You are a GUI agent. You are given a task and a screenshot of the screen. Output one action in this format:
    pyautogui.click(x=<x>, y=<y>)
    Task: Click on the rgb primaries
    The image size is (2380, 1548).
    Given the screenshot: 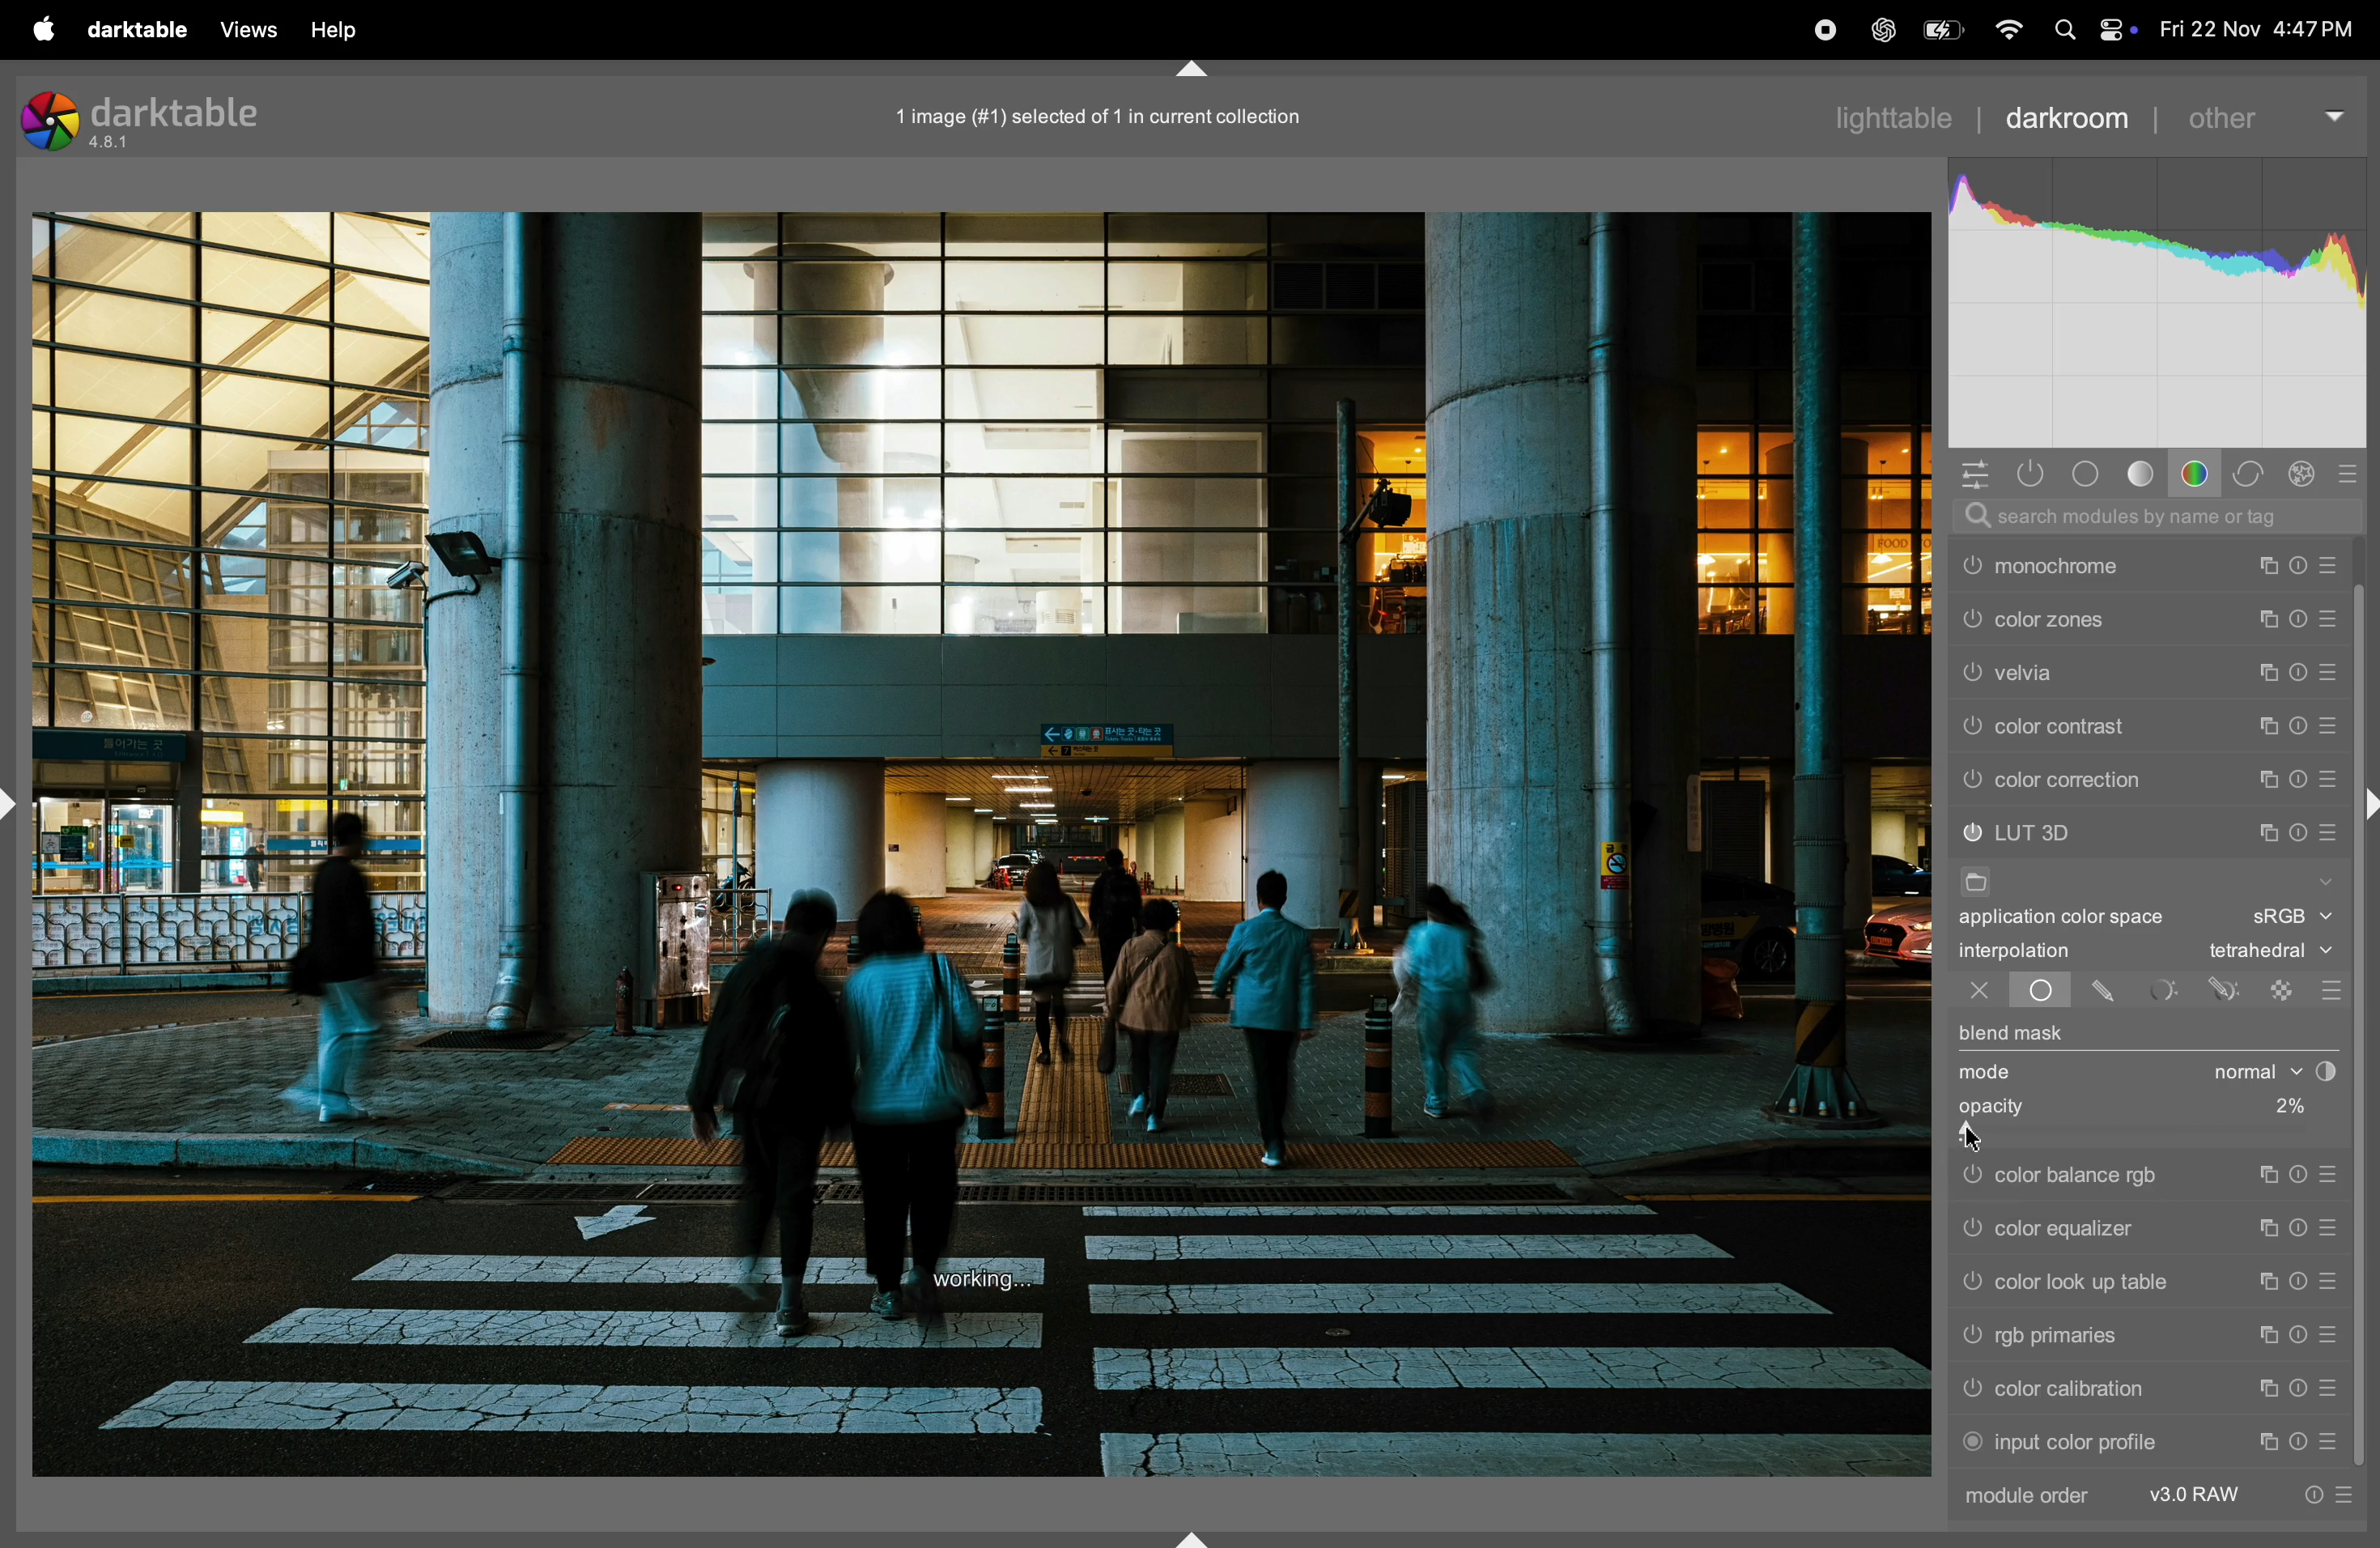 What is the action you would take?
    pyautogui.click(x=2089, y=1335)
    